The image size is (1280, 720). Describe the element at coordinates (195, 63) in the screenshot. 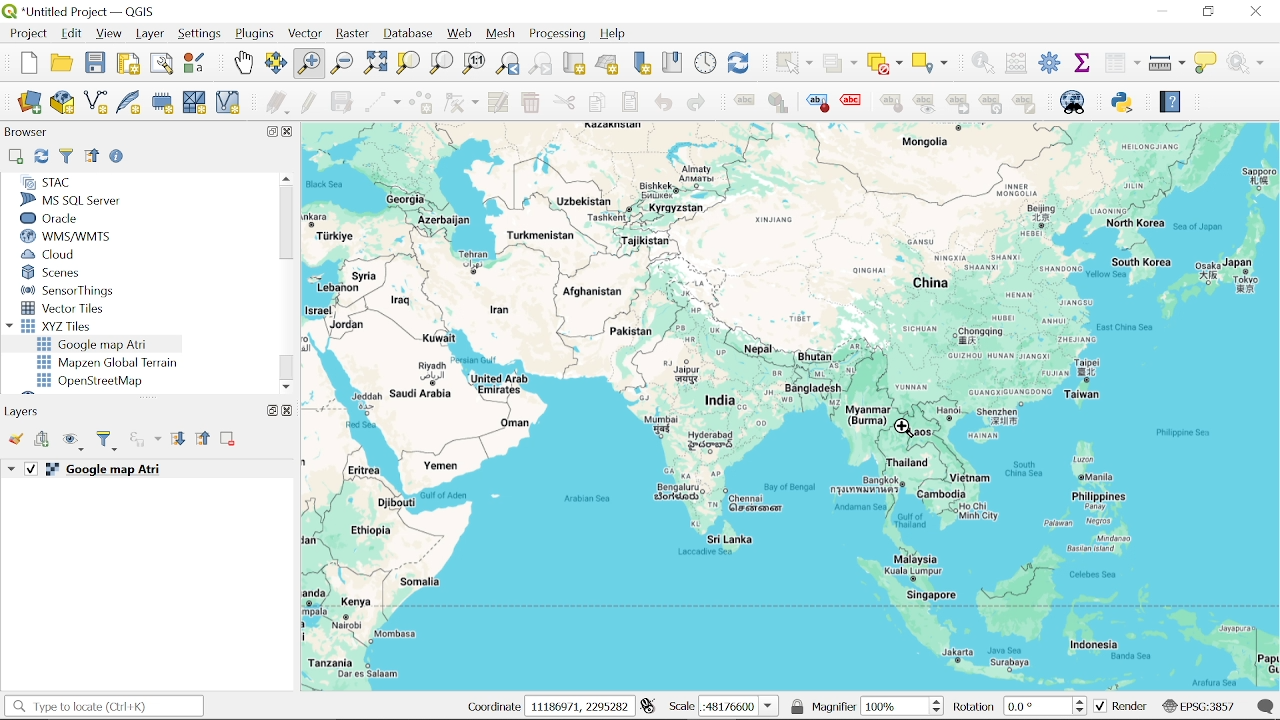

I see `Style manager` at that location.